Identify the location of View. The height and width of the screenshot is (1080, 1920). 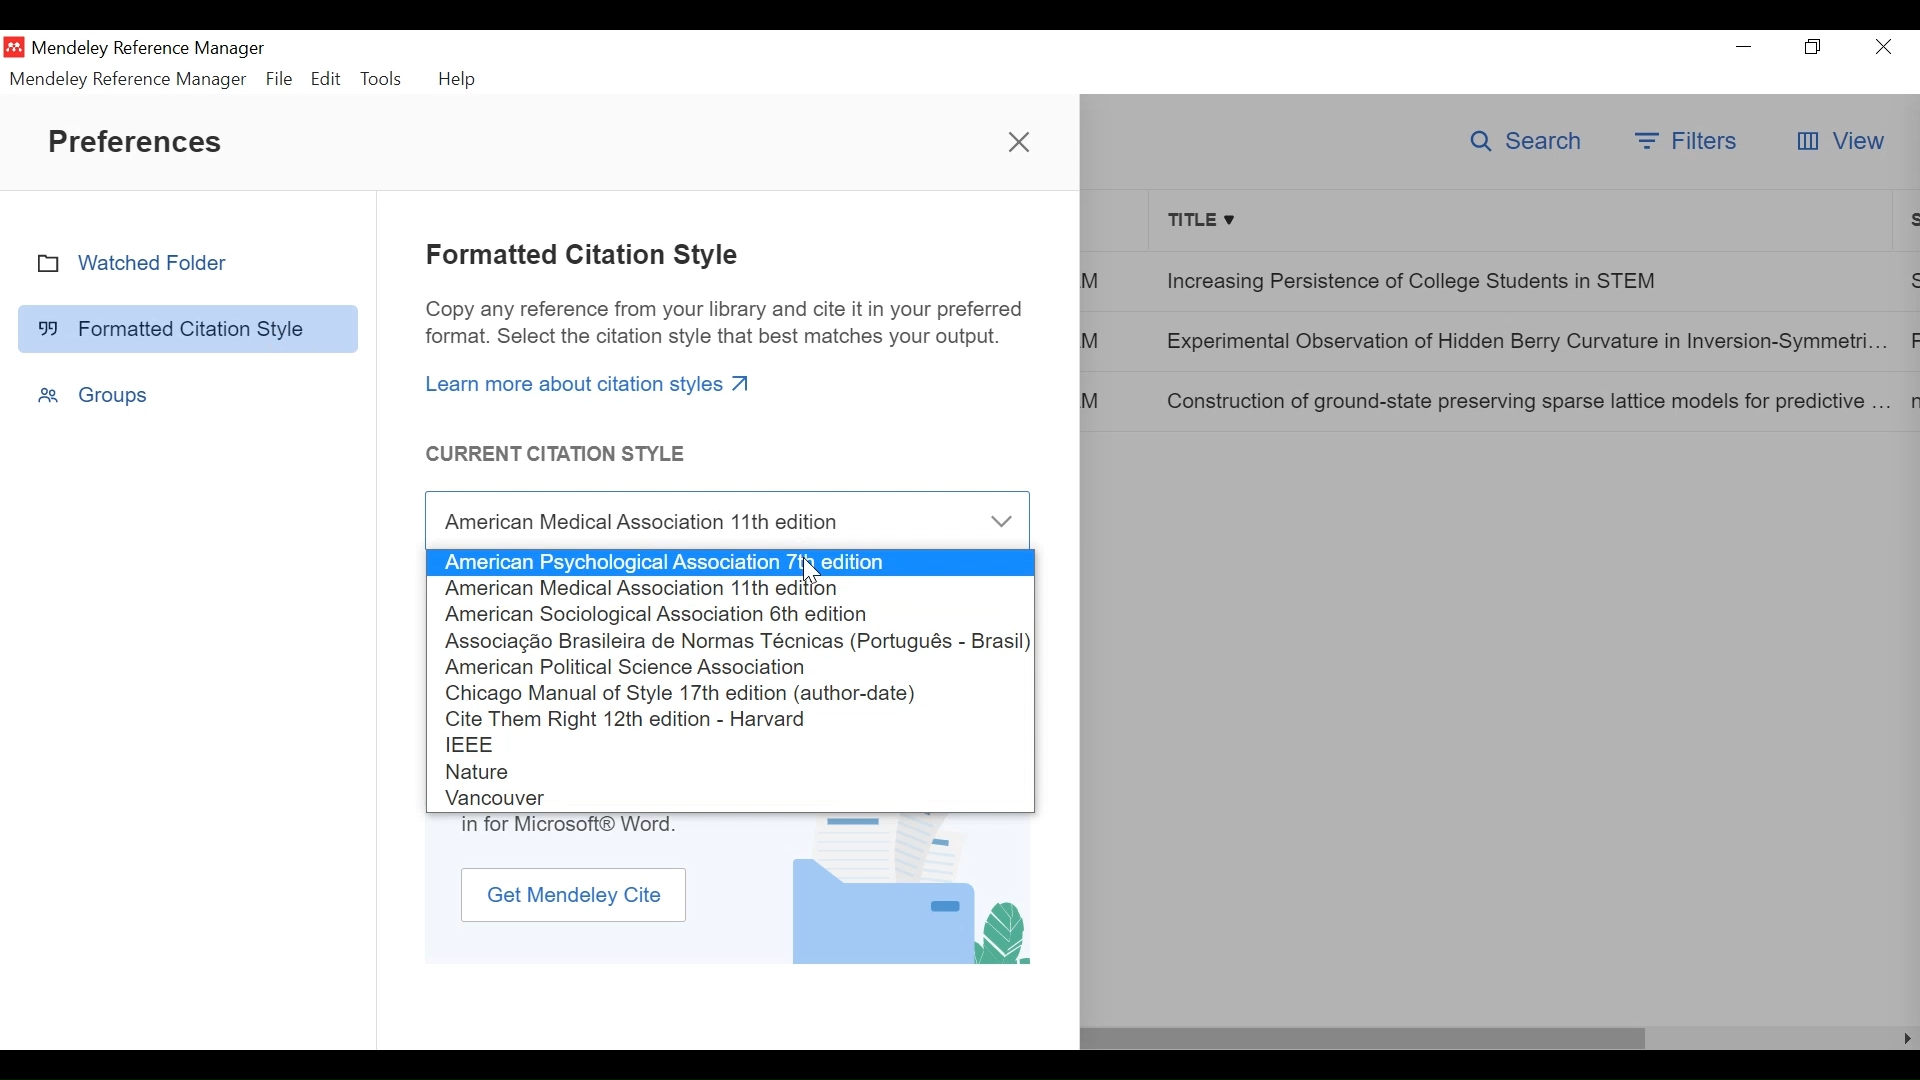
(1840, 142).